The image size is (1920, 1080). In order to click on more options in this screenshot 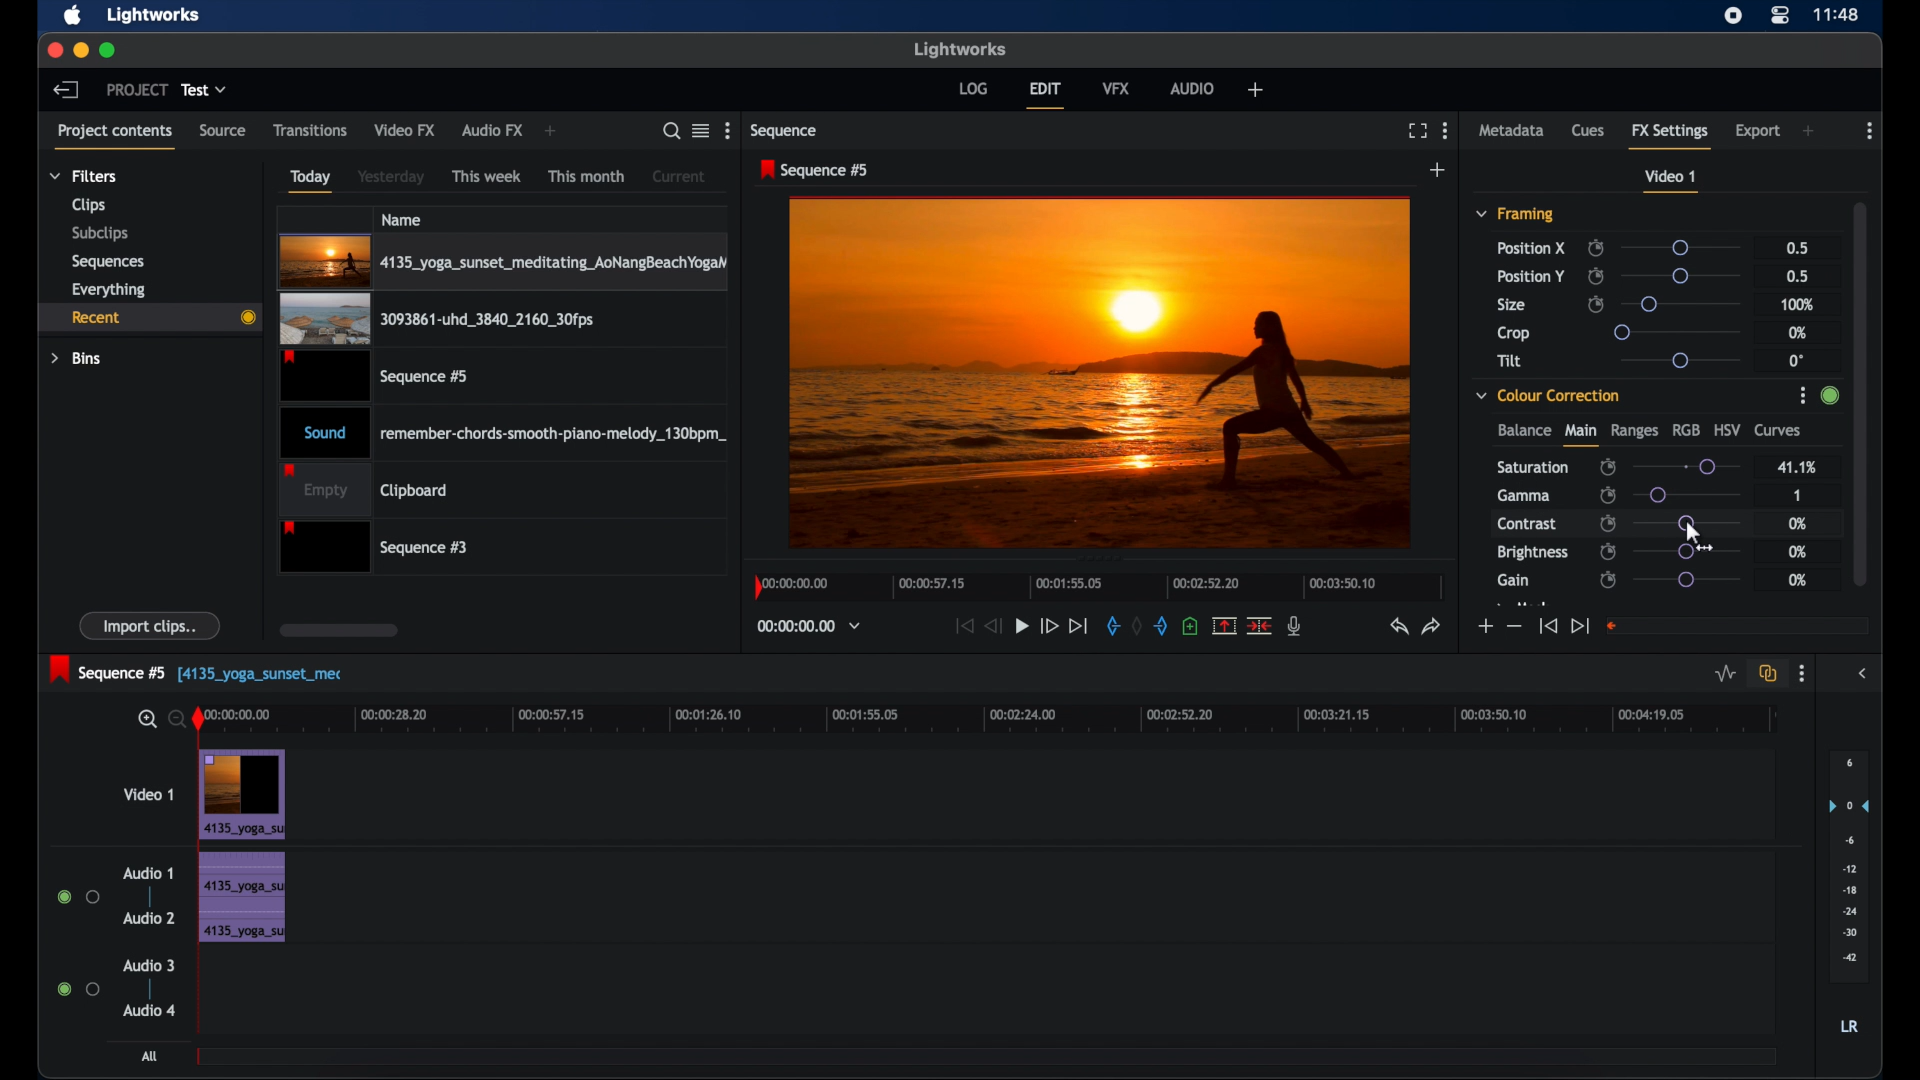, I will do `click(1870, 131)`.